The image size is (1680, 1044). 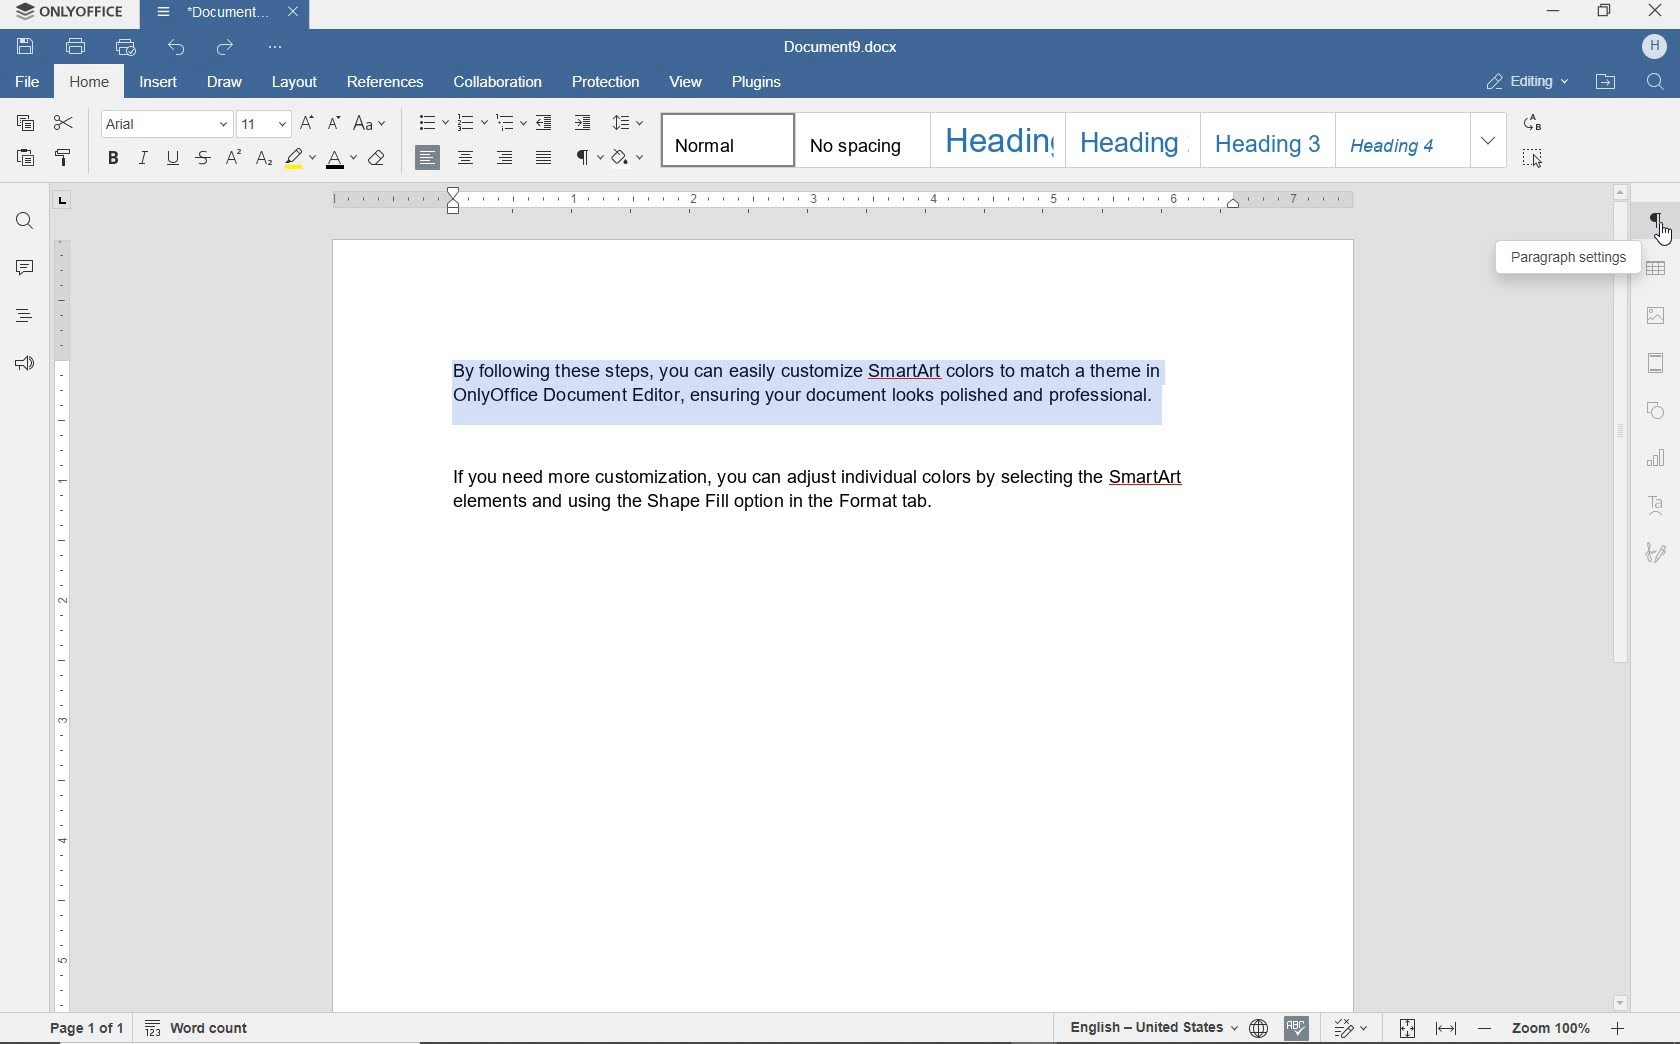 What do you see at coordinates (176, 50) in the screenshot?
I see `undo` at bounding box center [176, 50].